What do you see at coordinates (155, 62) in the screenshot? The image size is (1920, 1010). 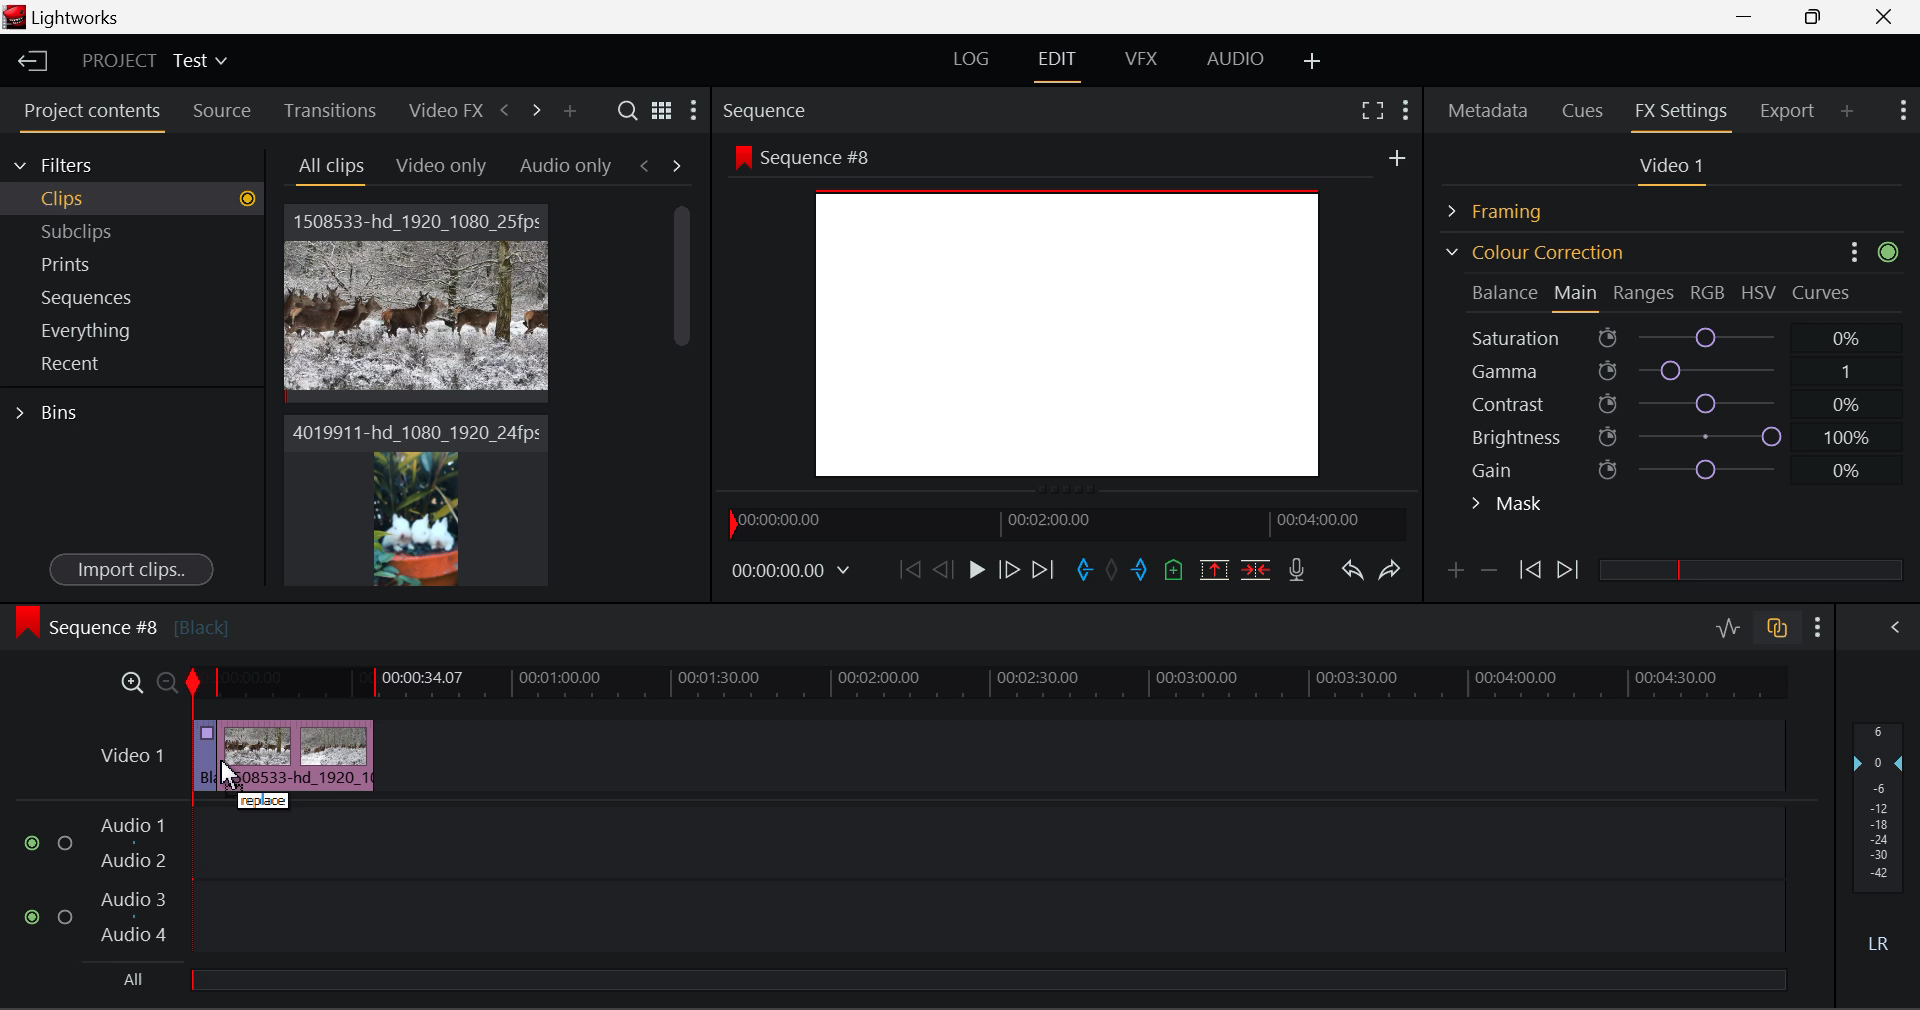 I see `Project Title` at bounding box center [155, 62].